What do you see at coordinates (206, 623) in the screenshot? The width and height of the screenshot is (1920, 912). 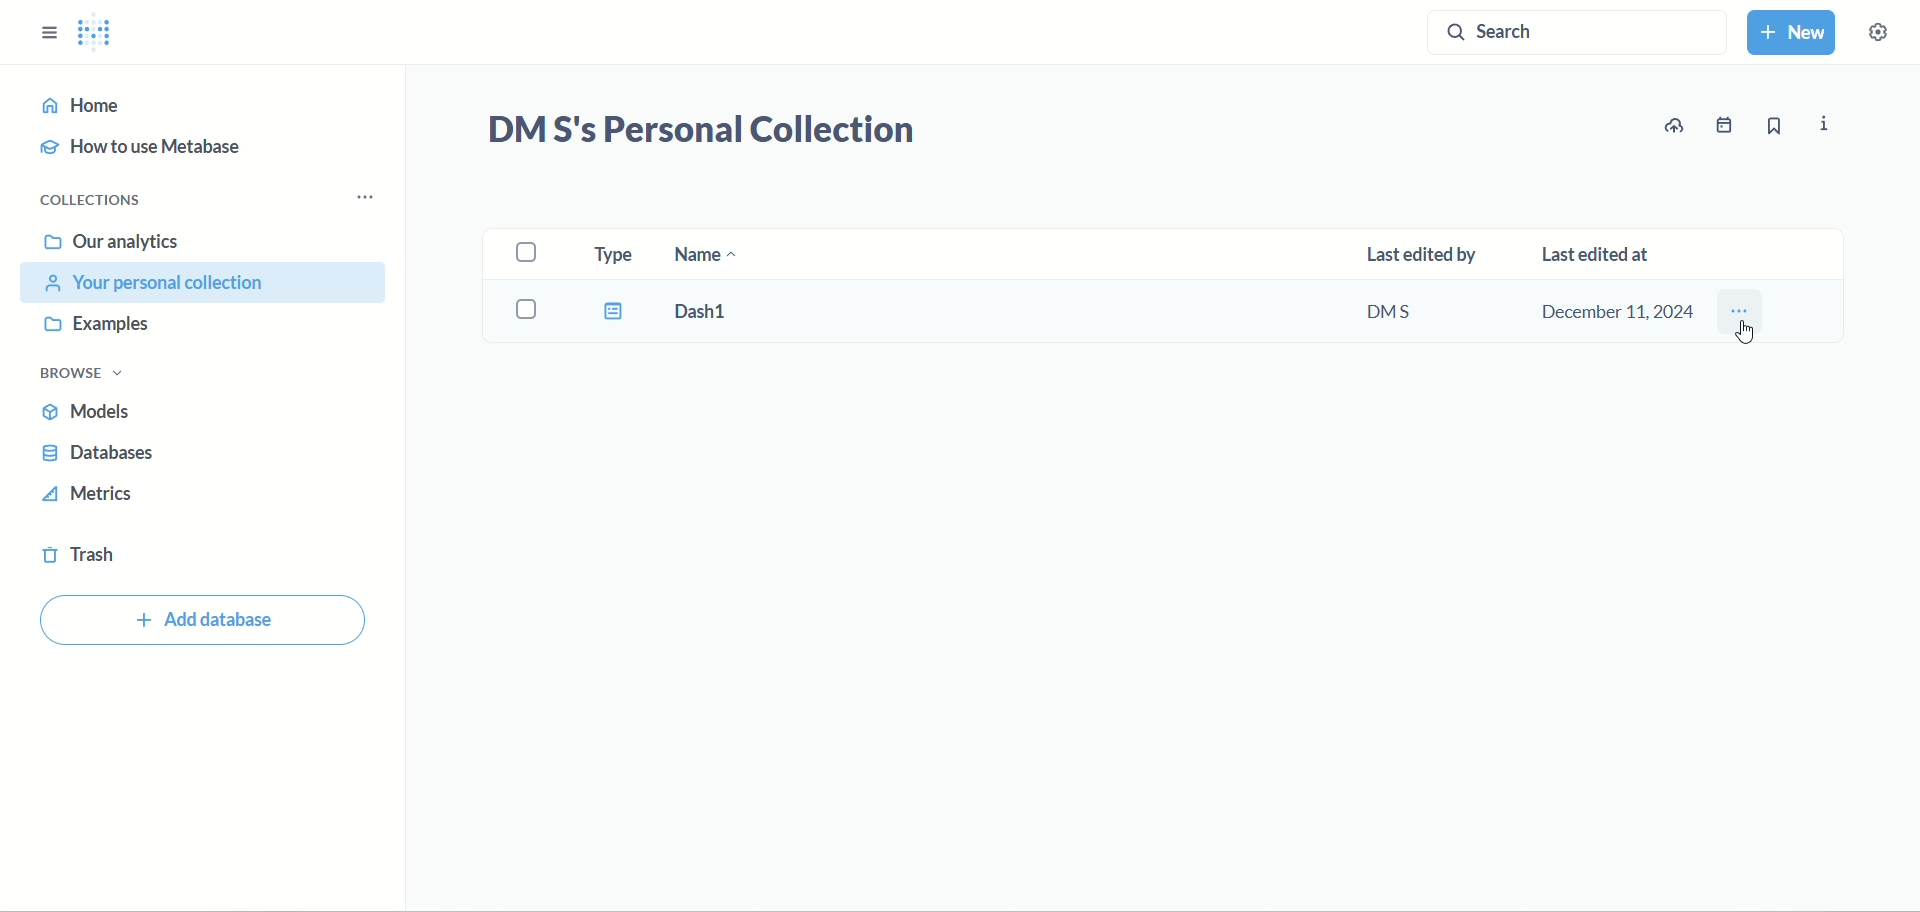 I see `add database` at bounding box center [206, 623].